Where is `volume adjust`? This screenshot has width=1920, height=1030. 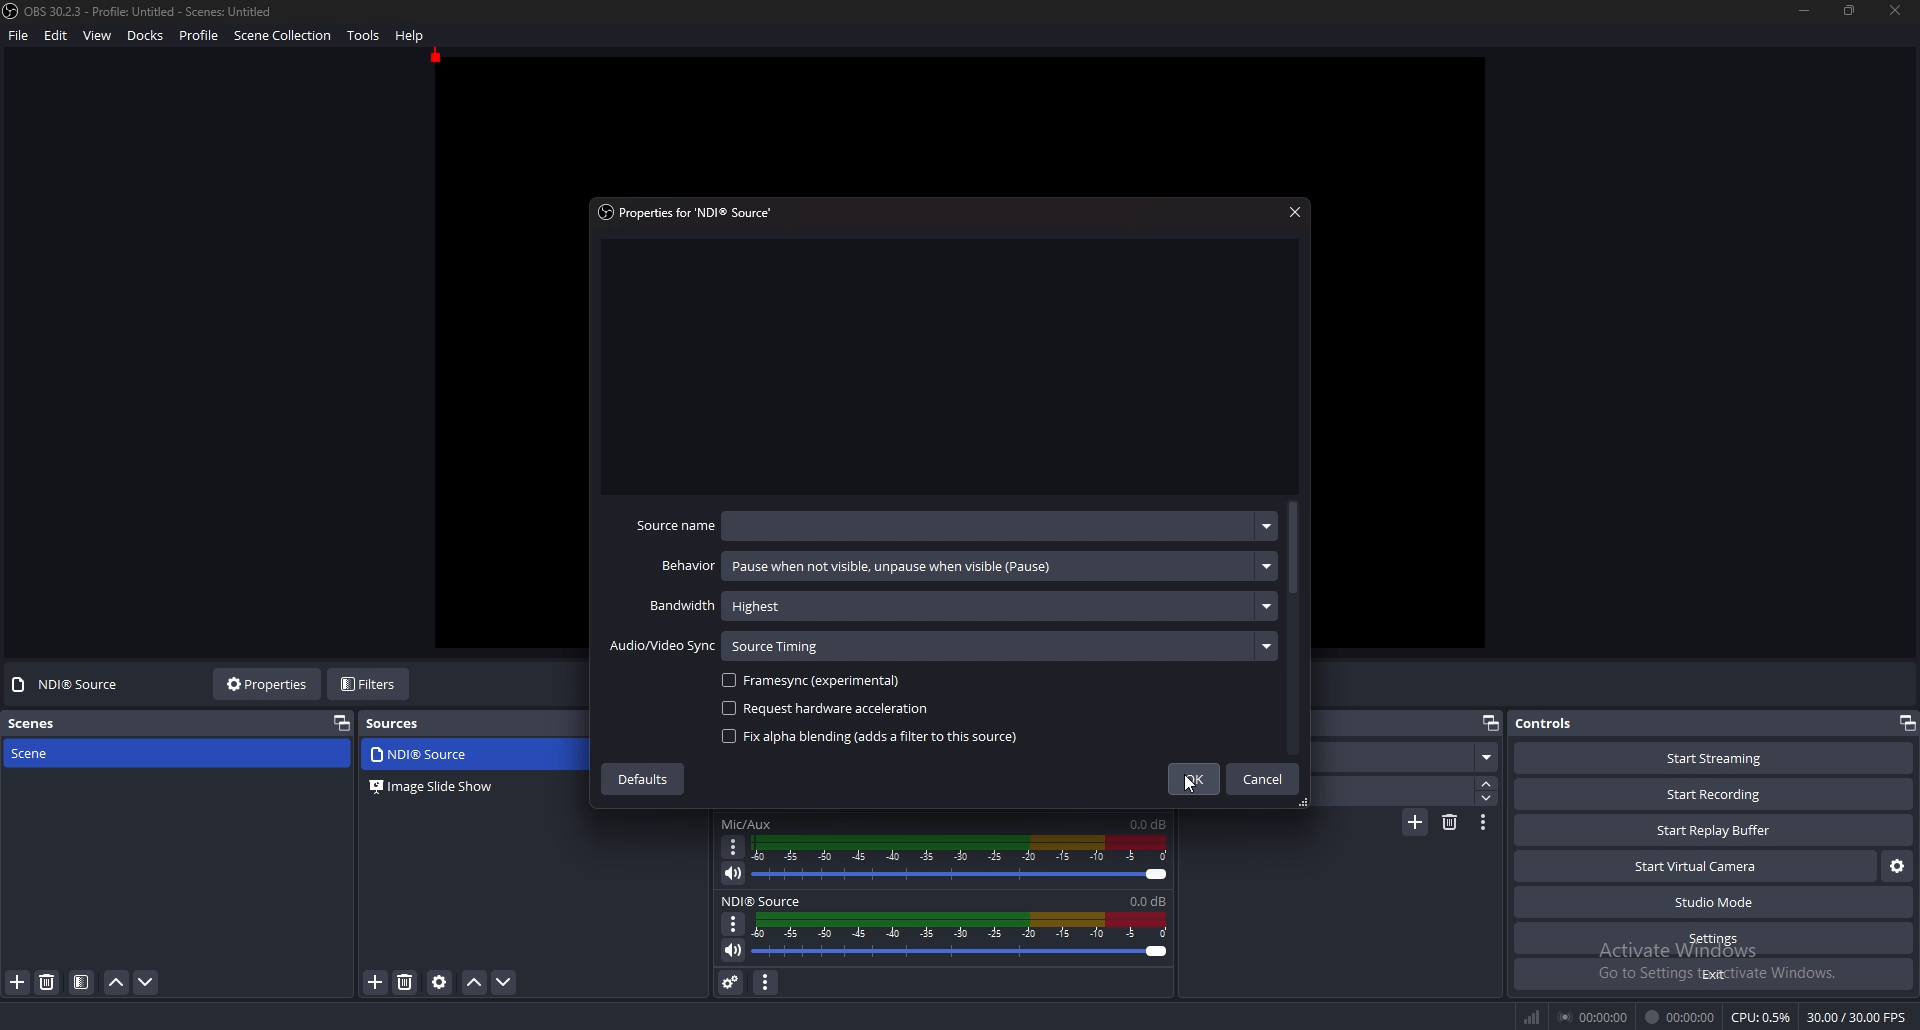
volume adjust is located at coordinates (970, 936).